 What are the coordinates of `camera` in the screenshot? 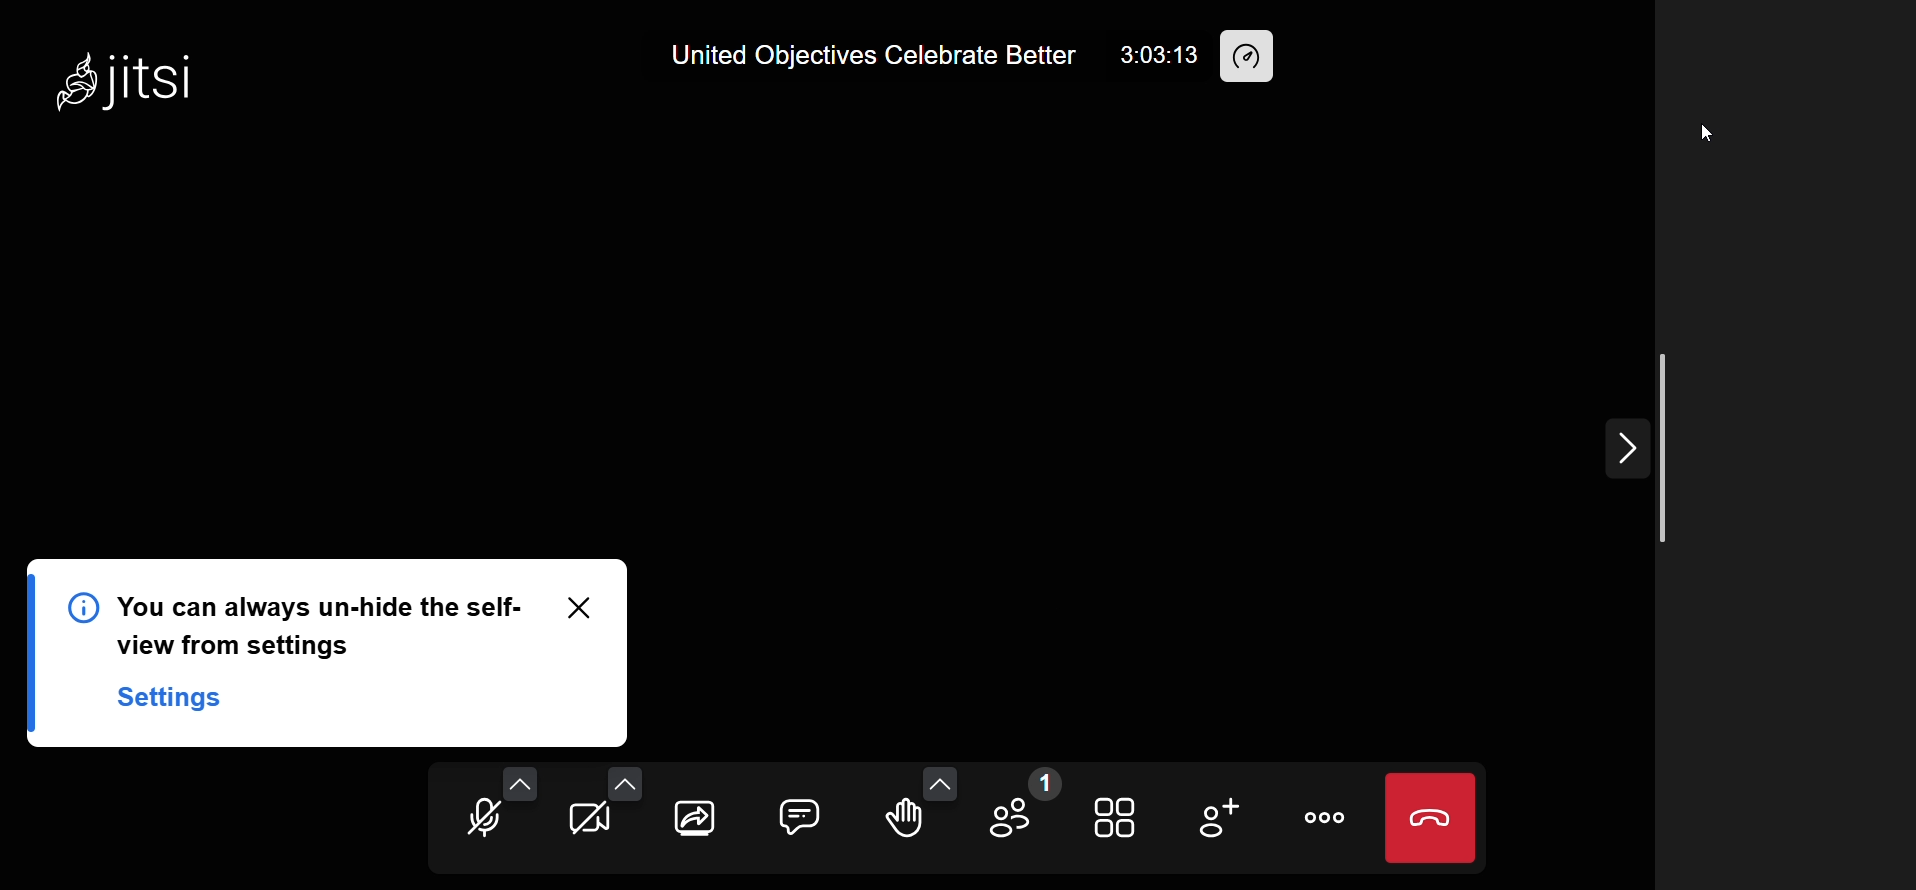 It's located at (590, 821).